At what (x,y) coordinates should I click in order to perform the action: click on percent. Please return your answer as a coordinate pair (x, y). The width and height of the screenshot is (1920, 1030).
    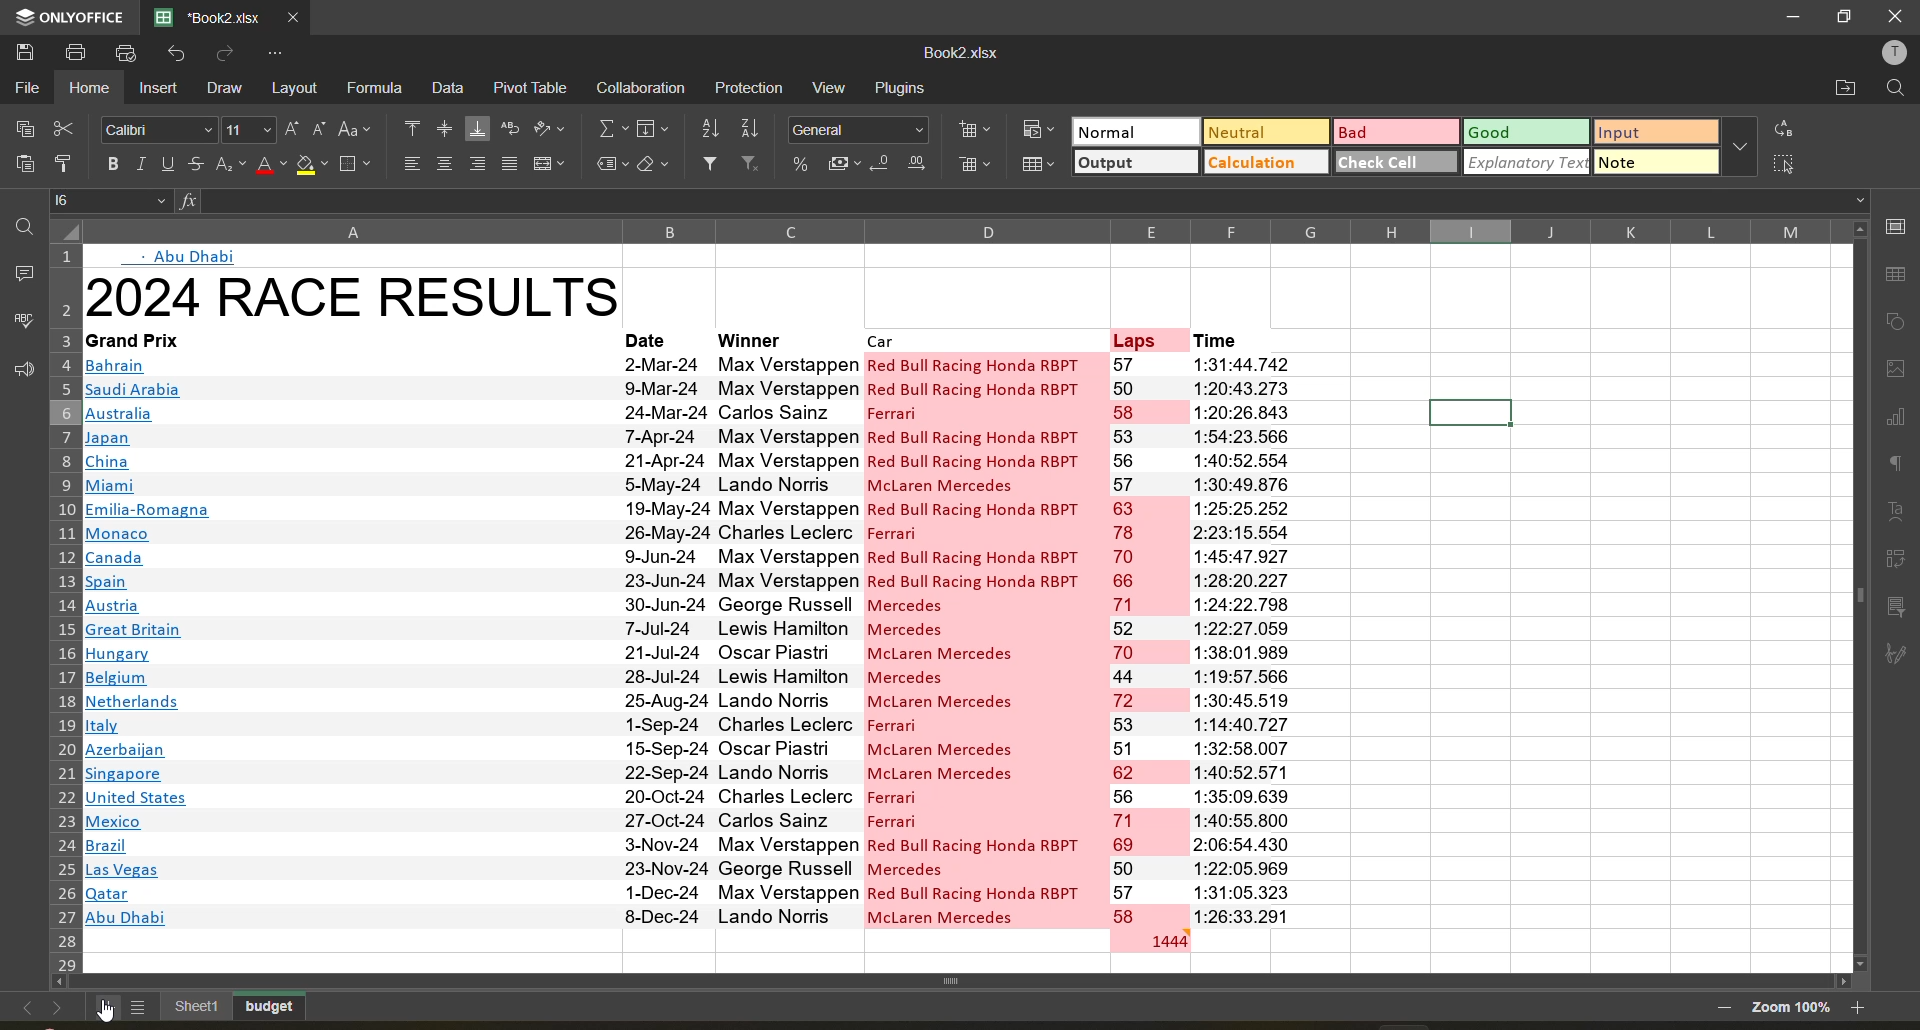
    Looking at the image, I should click on (800, 166).